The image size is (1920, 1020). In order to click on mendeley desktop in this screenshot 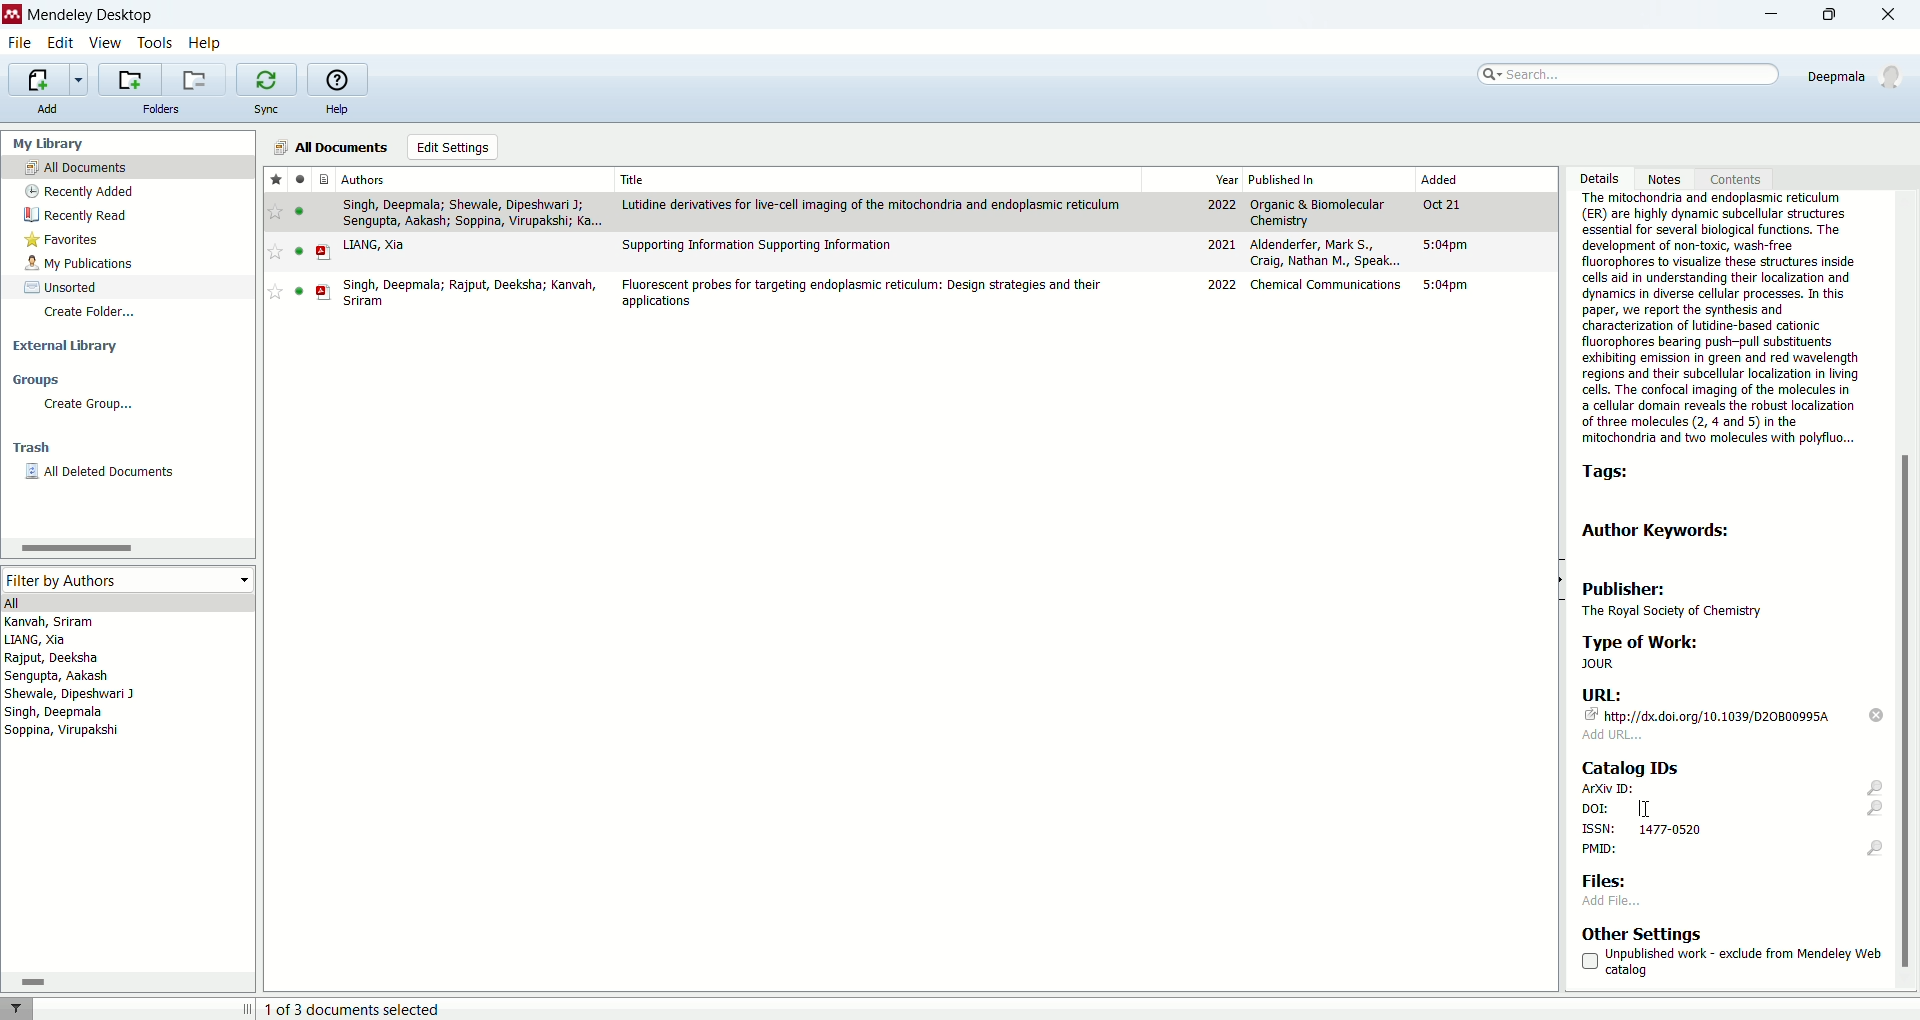, I will do `click(91, 18)`.